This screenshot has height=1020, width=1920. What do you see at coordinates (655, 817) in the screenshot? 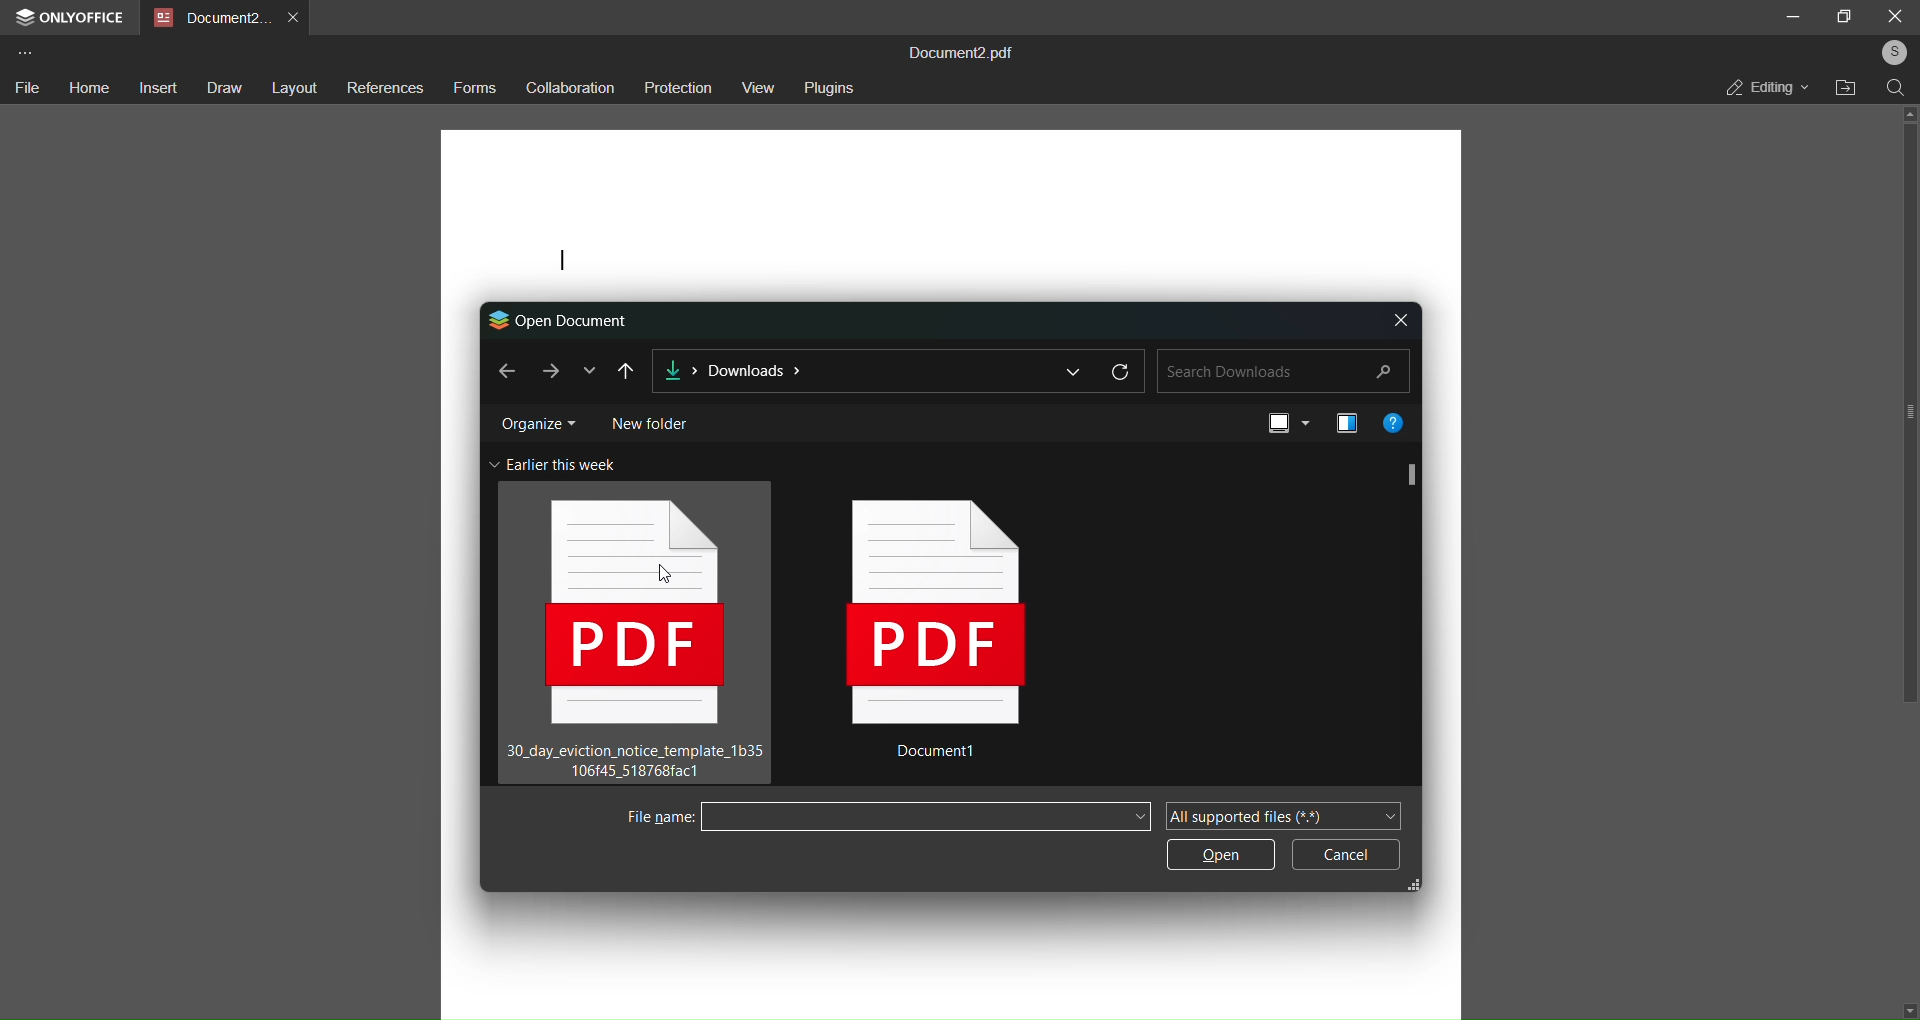
I see `file name` at bounding box center [655, 817].